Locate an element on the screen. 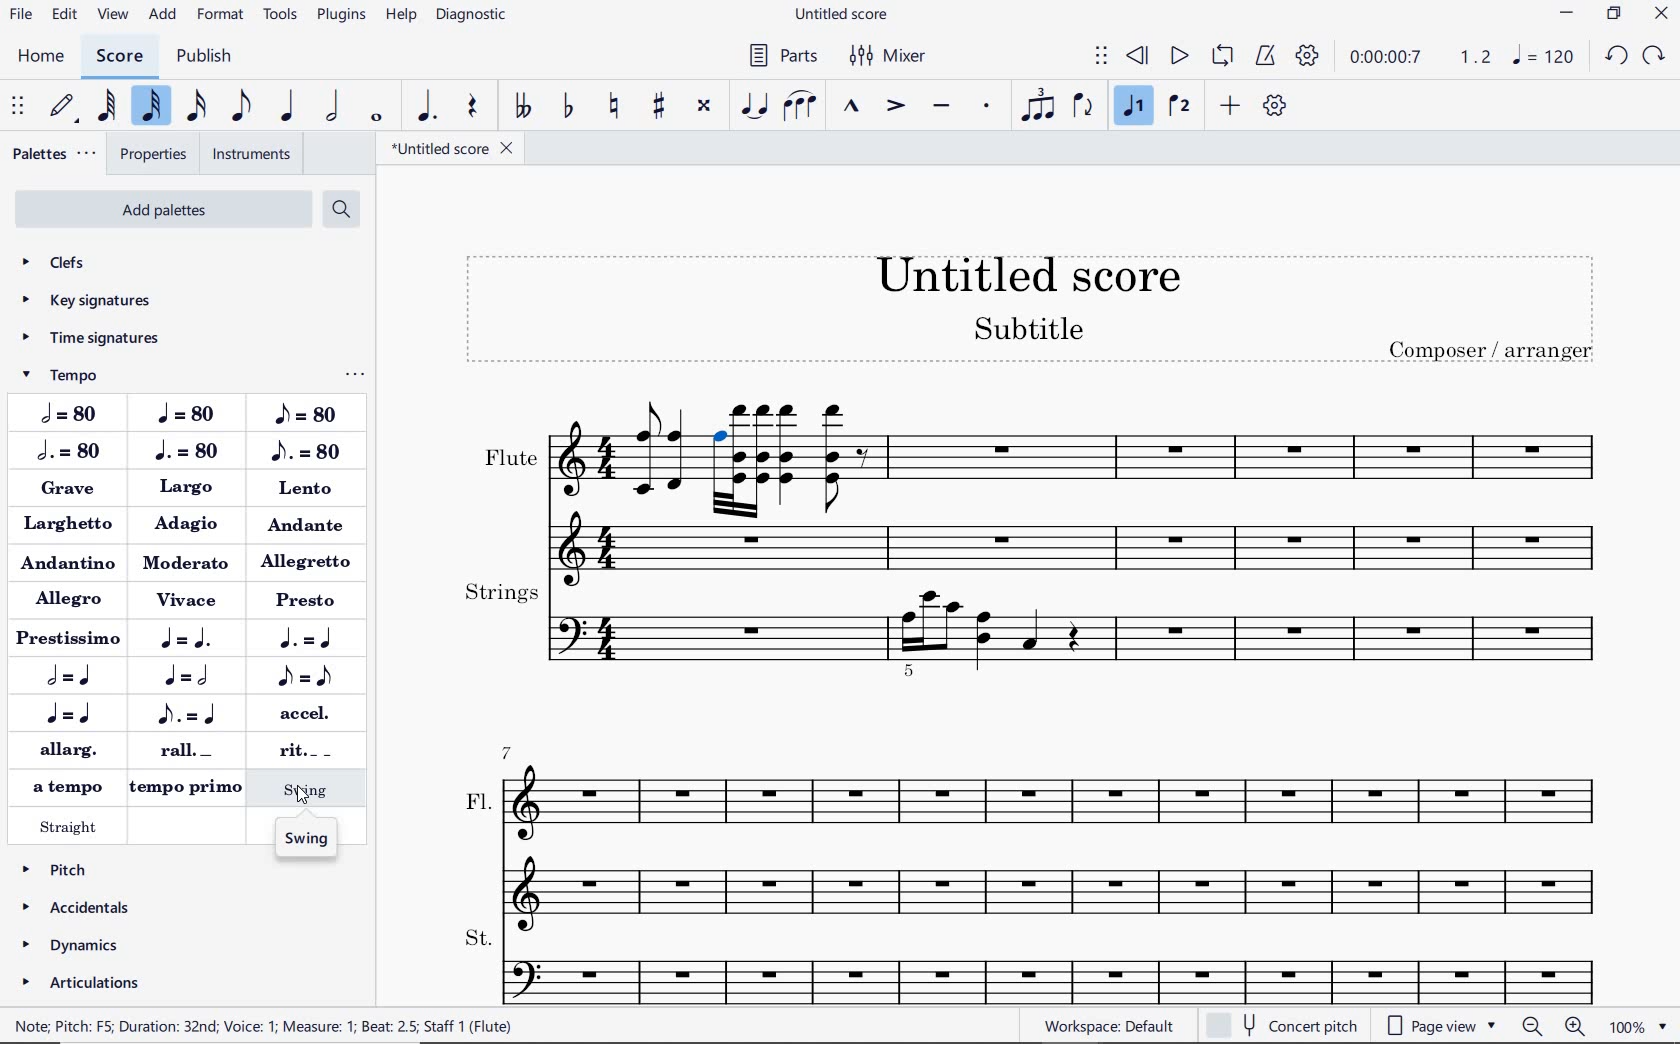 Image resolution: width=1680 pixels, height=1044 pixels. ANDANTE is located at coordinates (309, 526).